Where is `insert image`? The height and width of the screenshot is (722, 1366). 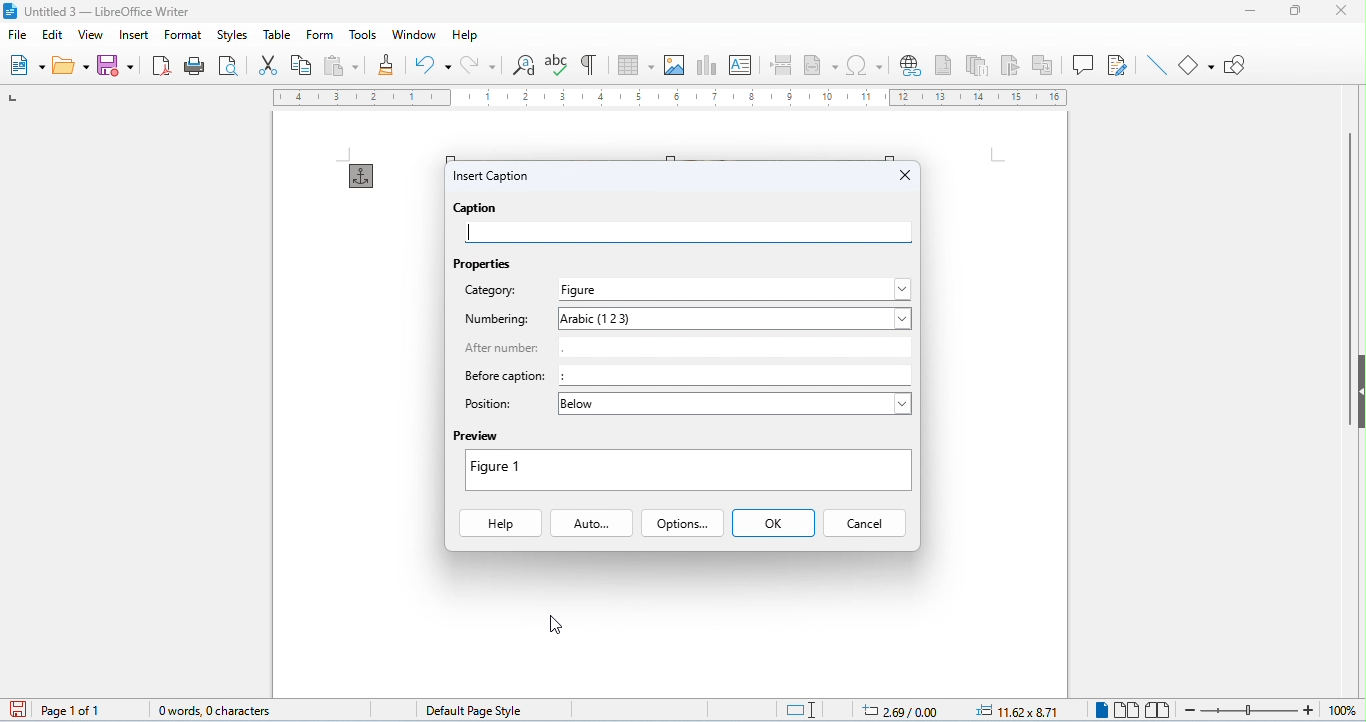 insert image is located at coordinates (675, 66).